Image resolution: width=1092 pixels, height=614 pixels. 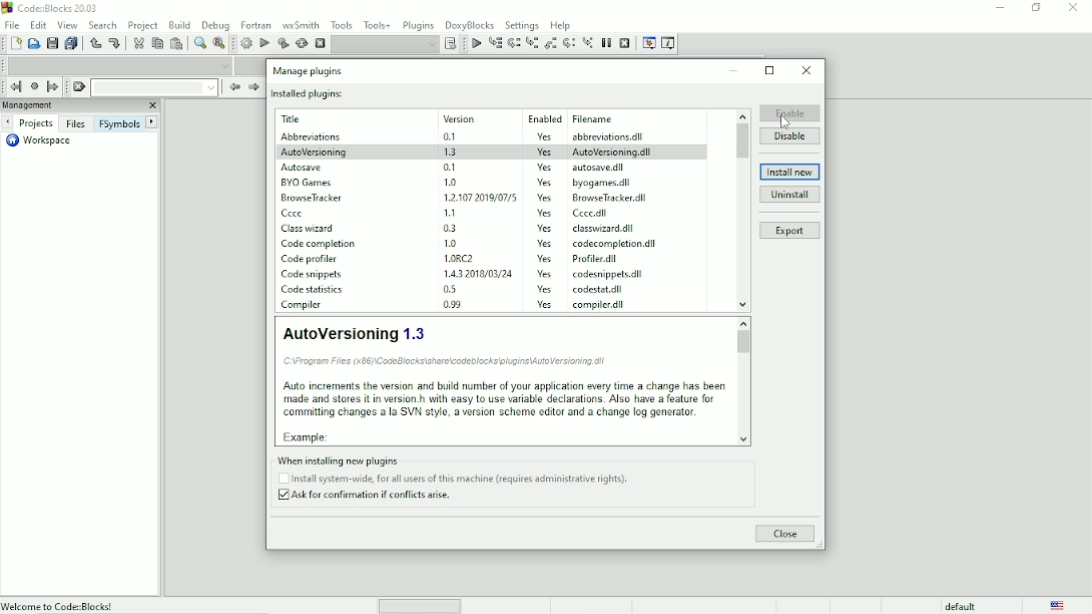 I want to click on Run to cursor, so click(x=495, y=43).